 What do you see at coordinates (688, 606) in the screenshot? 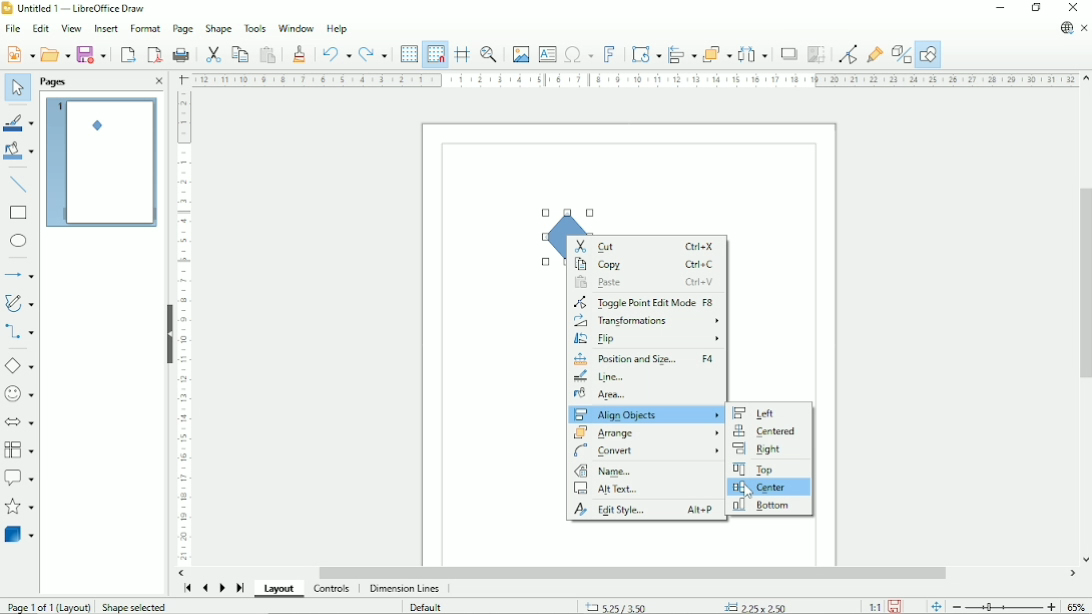
I see `Cursor position` at bounding box center [688, 606].